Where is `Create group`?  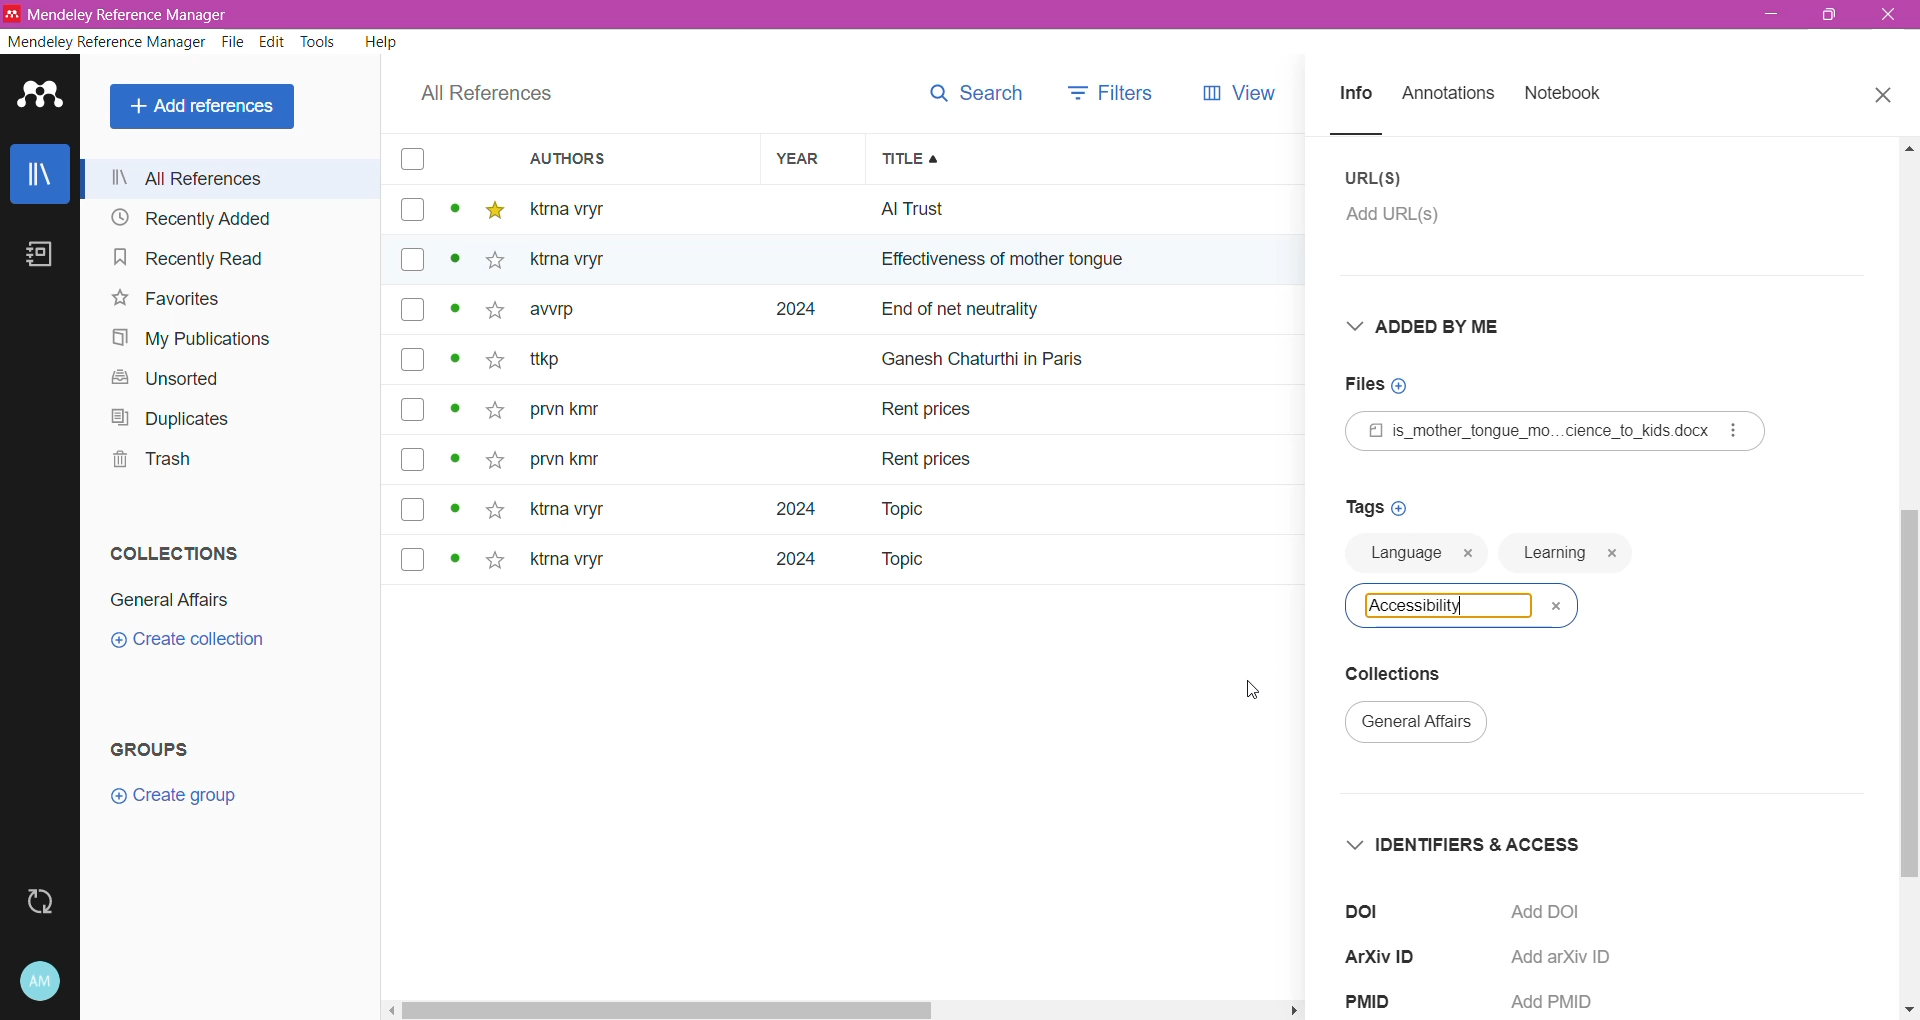 Create group is located at coordinates (173, 796).